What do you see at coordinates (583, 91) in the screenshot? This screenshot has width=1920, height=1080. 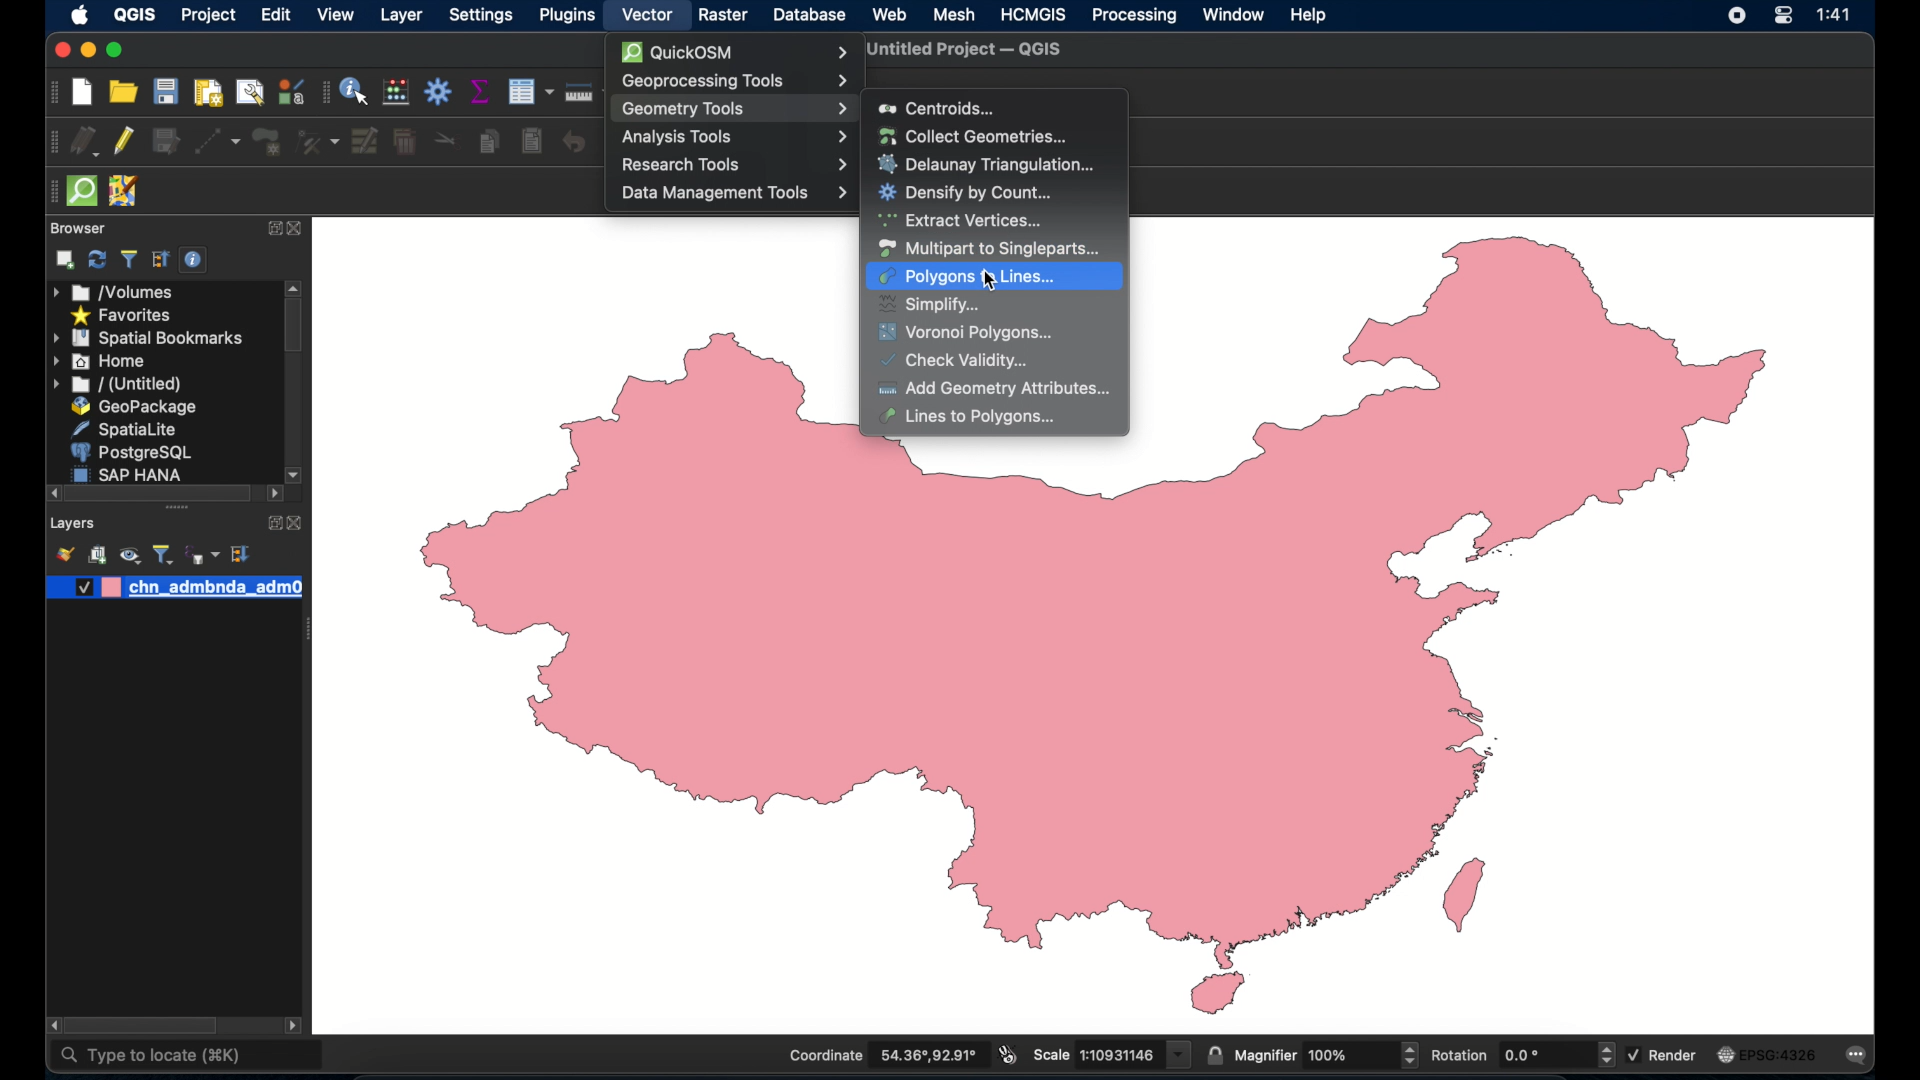 I see `measure line` at bounding box center [583, 91].